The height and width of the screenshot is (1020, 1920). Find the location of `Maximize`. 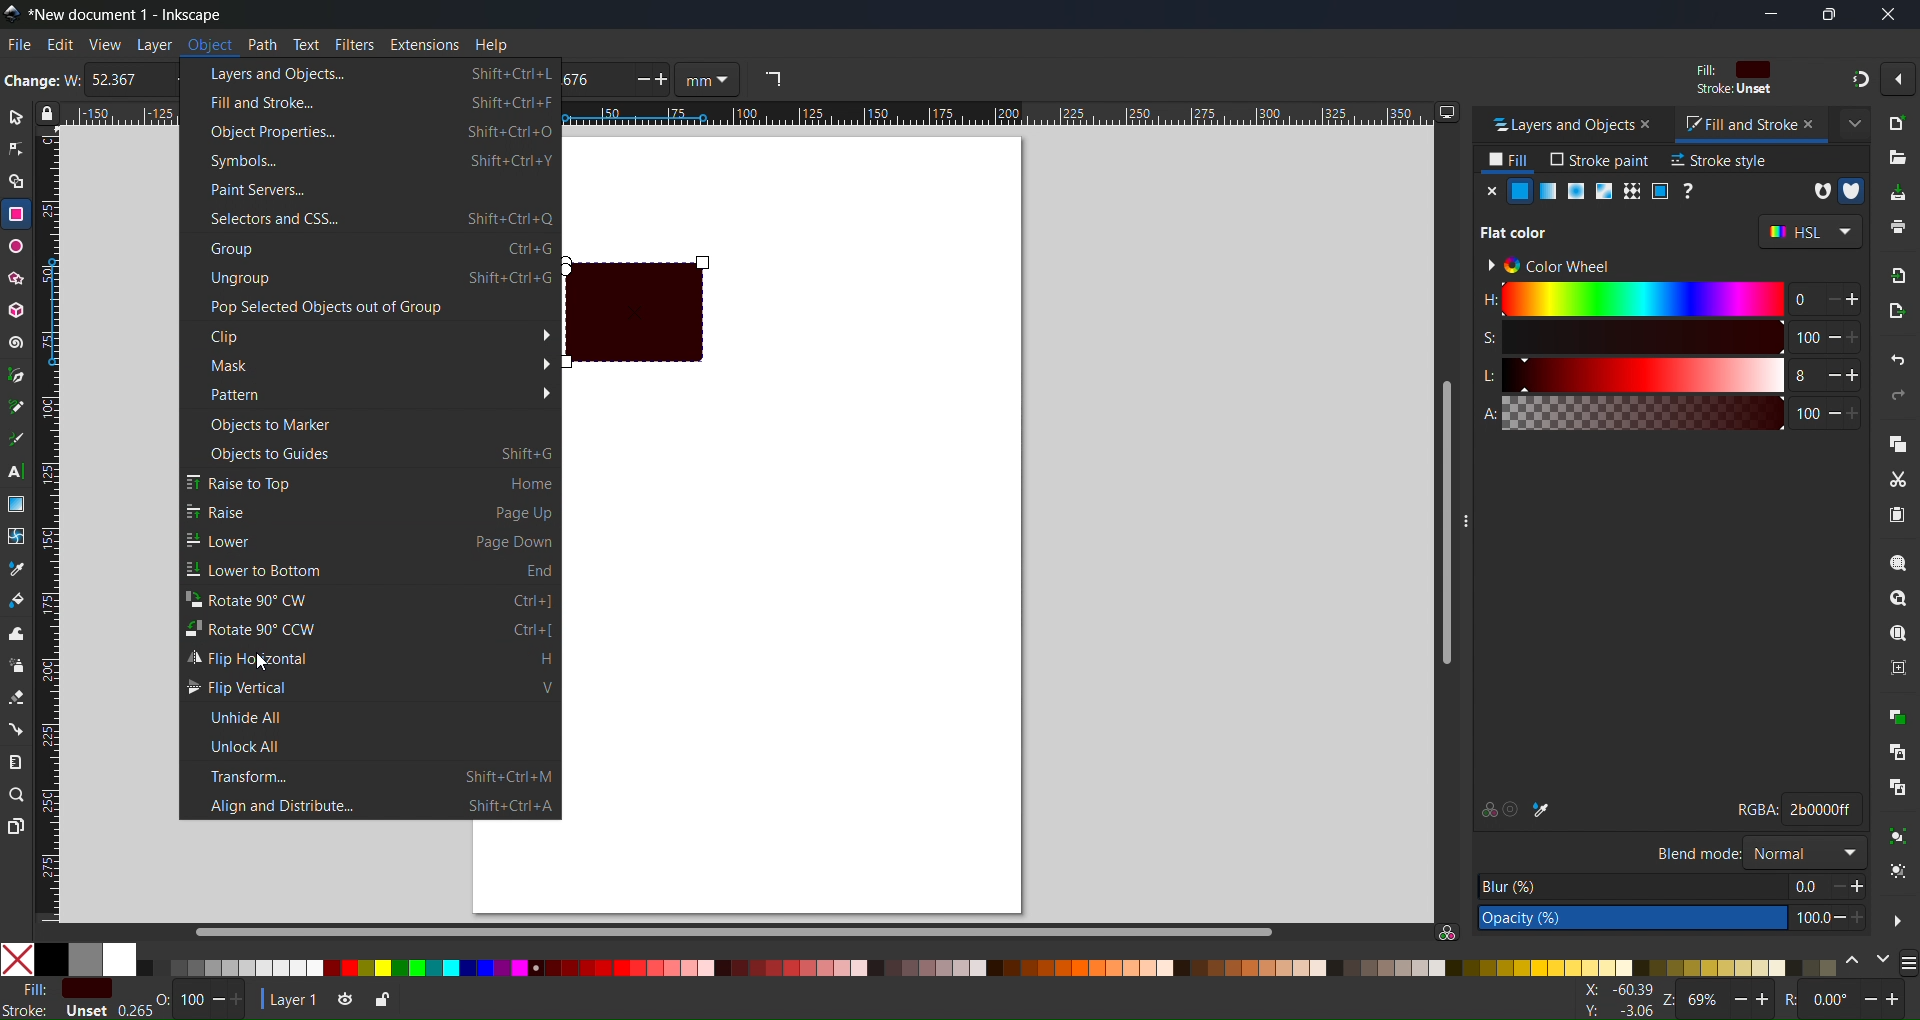

Maximize is located at coordinates (1827, 14).